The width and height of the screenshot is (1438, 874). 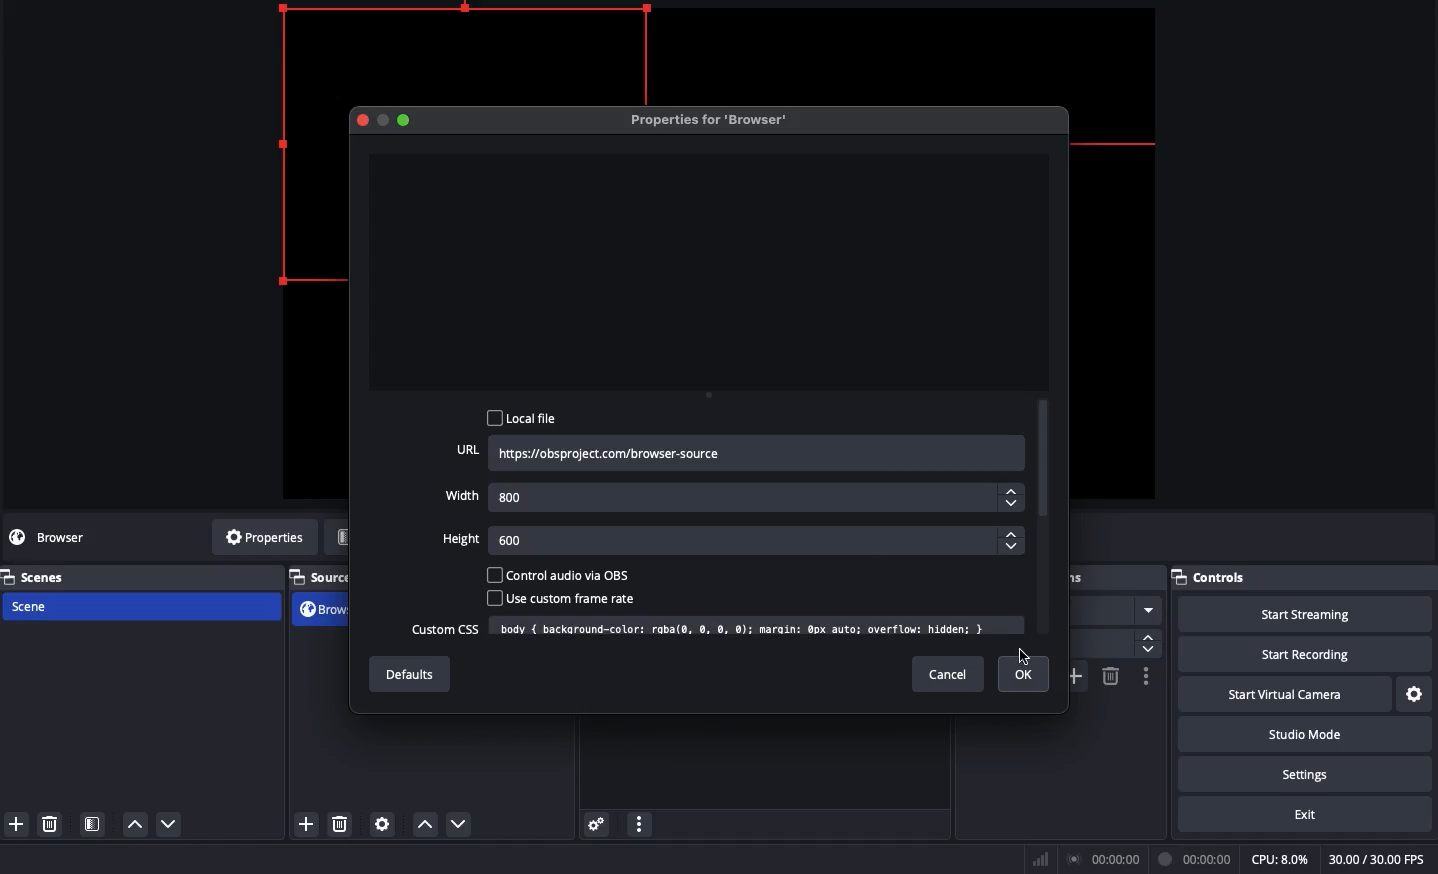 What do you see at coordinates (571, 599) in the screenshot?
I see `User custom frame rate` at bounding box center [571, 599].